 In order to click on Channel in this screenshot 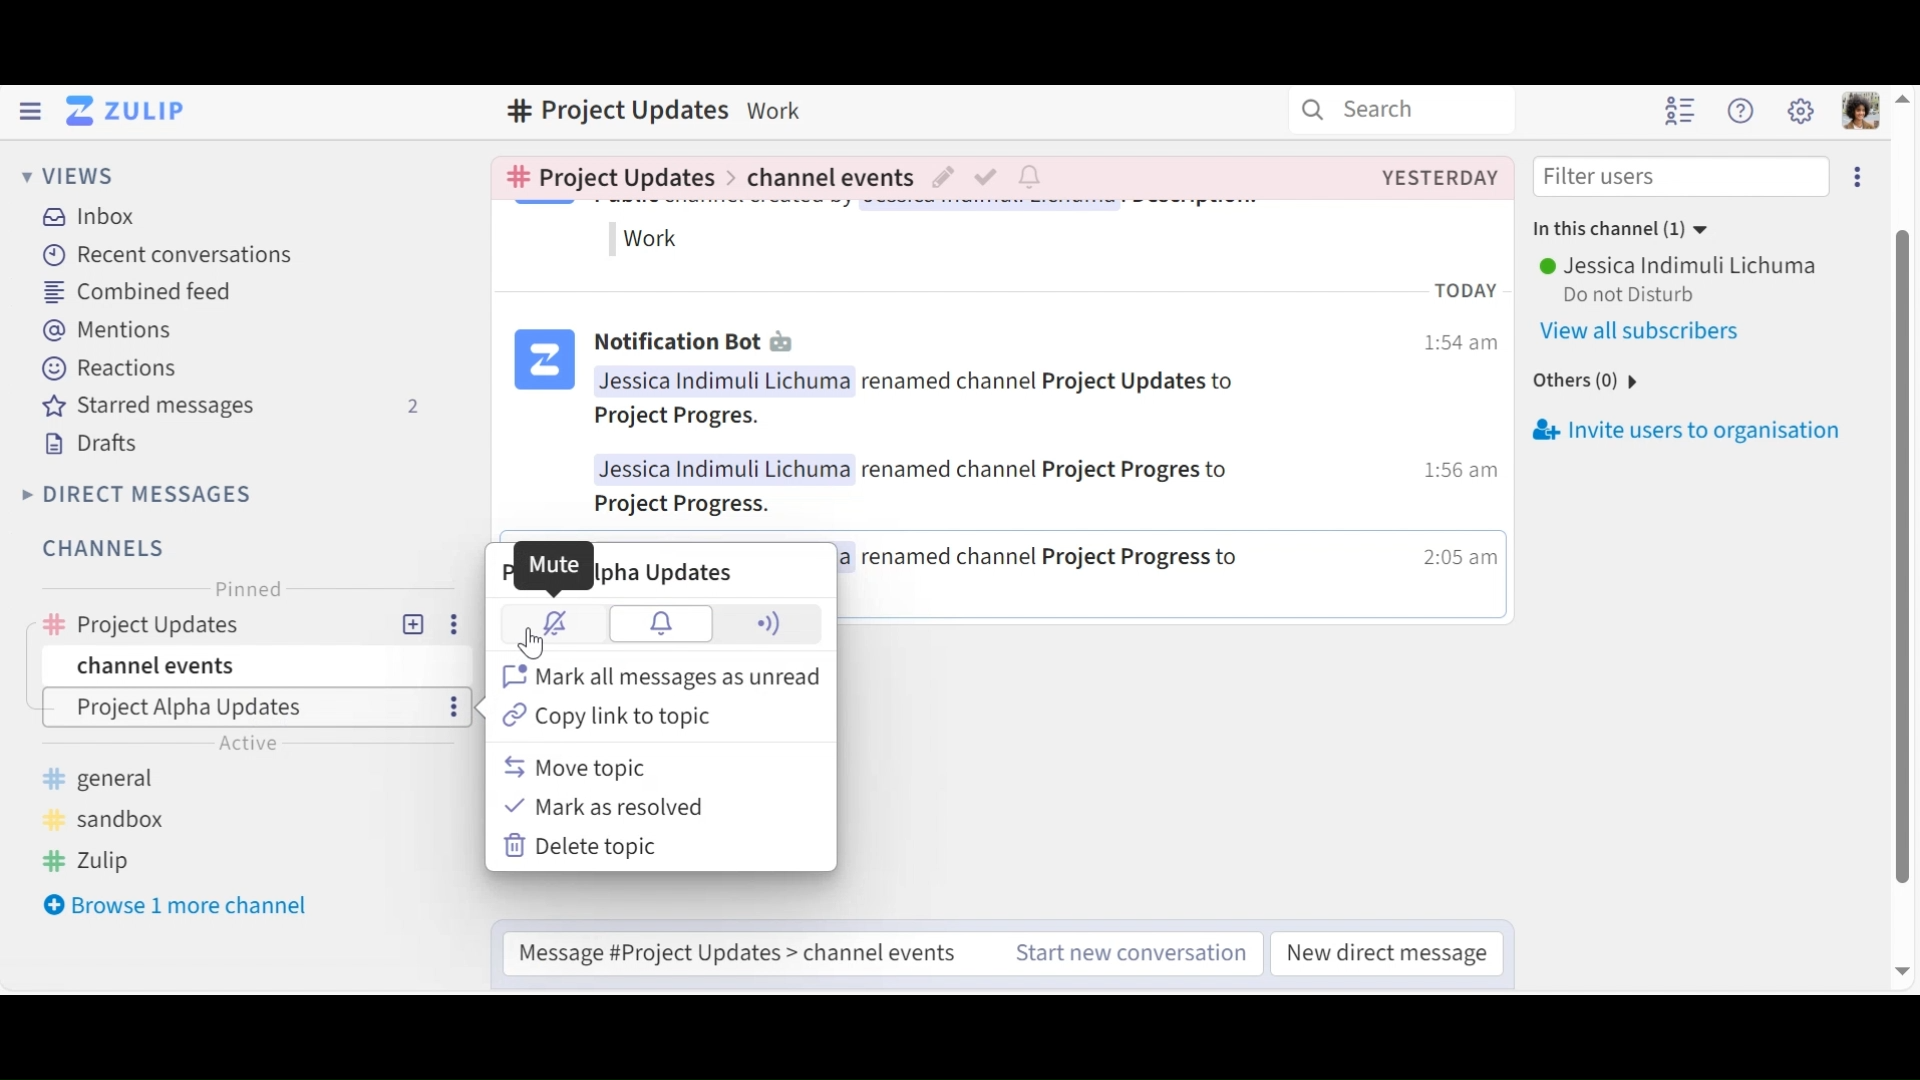, I will do `click(239, 625)`.